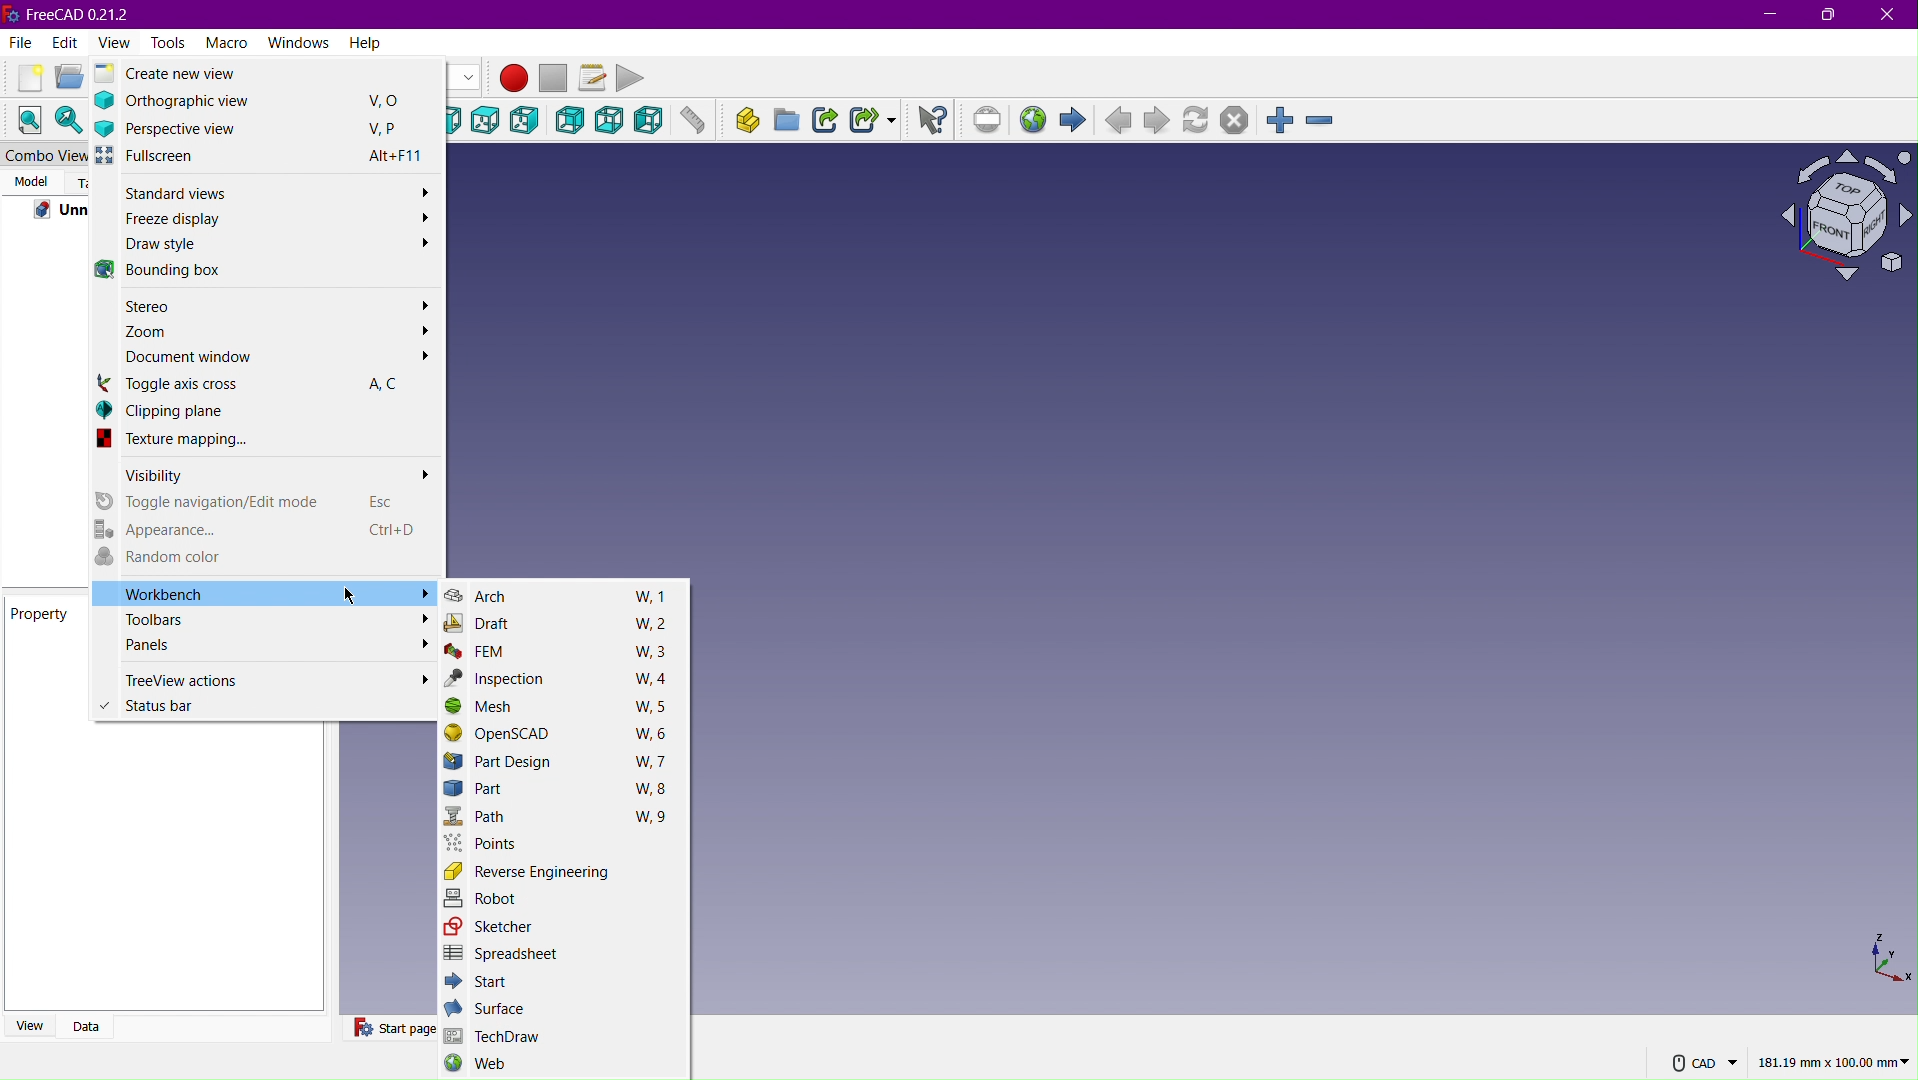 This screenshot has height=1080, width=1918. I want to click on Surface, so click(486, 1009).